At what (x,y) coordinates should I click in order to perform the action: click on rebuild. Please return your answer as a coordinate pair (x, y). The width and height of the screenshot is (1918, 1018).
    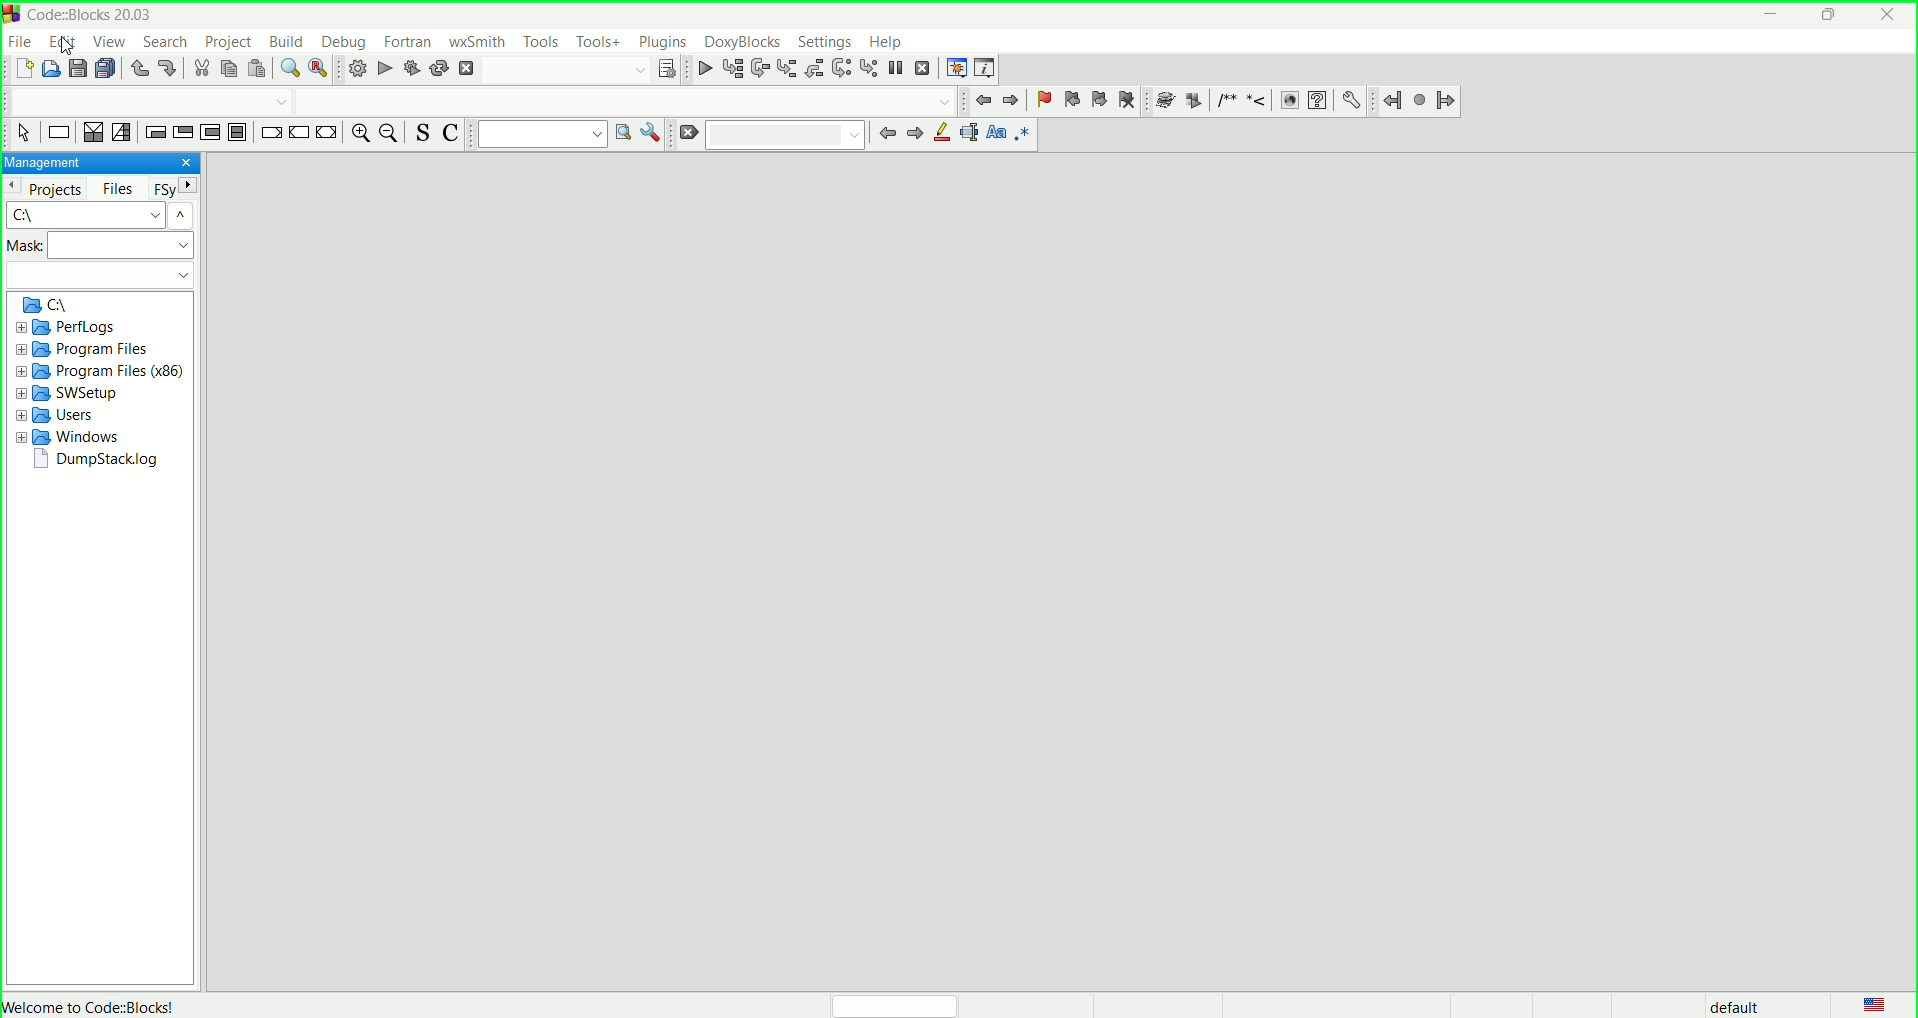
    Looking at the image, I should click on (438, 68).